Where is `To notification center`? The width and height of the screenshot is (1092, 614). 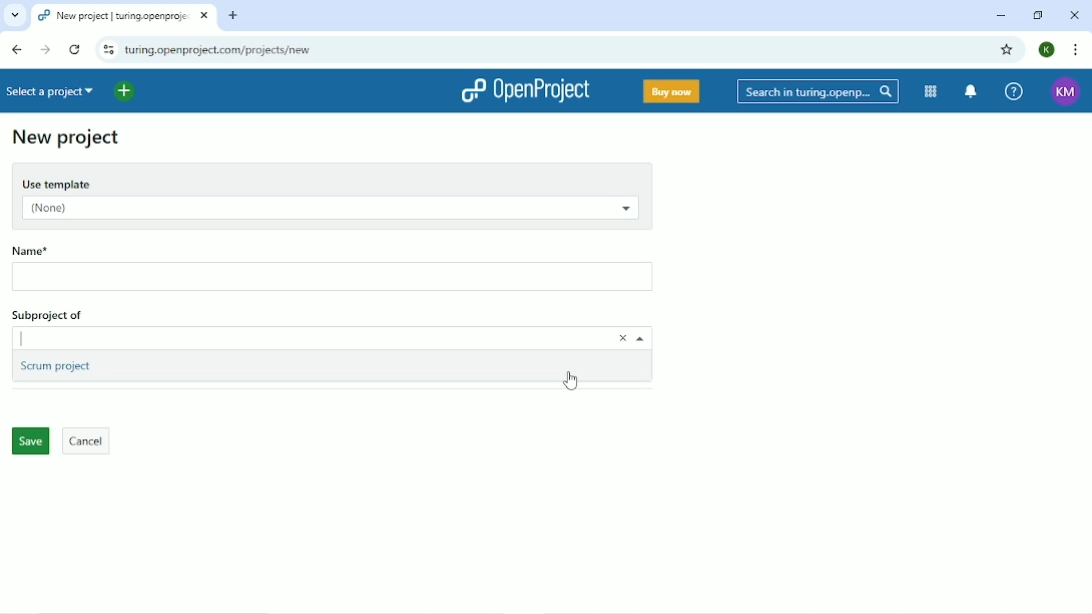 To notification center is located at coordinates (972, 91).